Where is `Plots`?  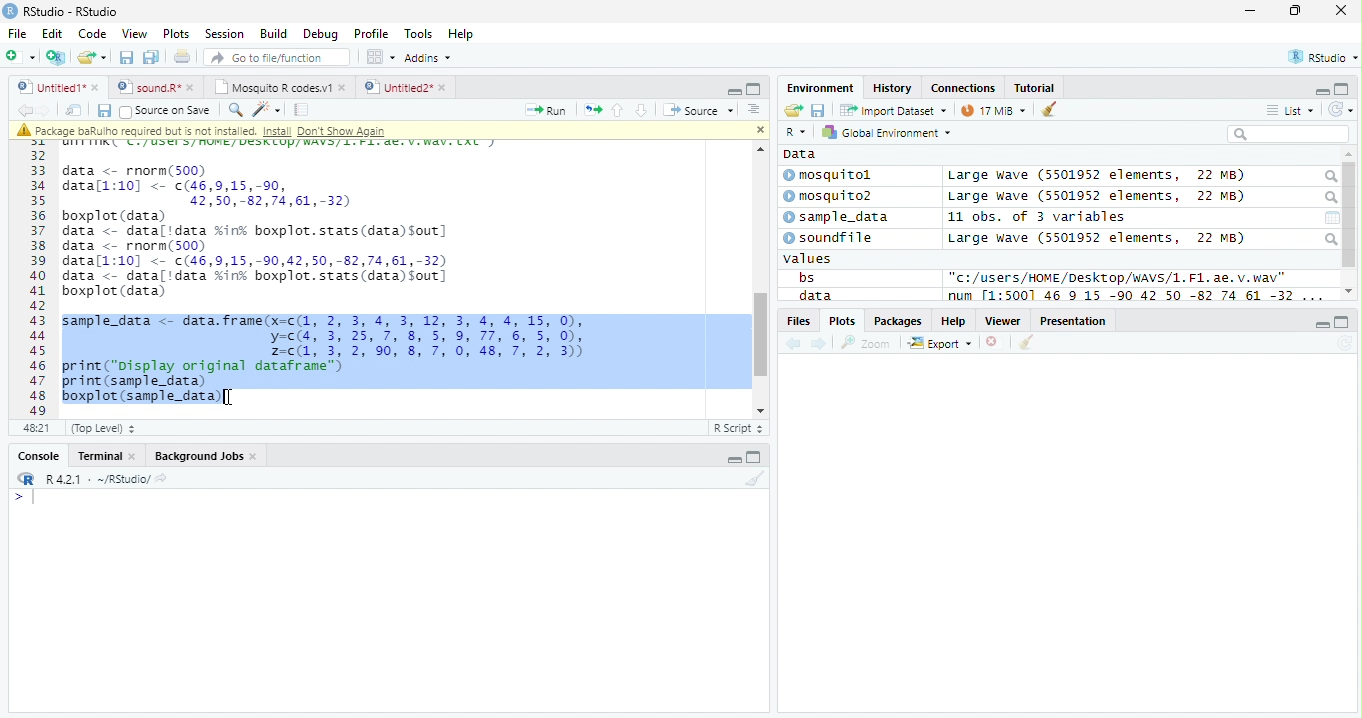 Plots is located at coordinates (841, 321).